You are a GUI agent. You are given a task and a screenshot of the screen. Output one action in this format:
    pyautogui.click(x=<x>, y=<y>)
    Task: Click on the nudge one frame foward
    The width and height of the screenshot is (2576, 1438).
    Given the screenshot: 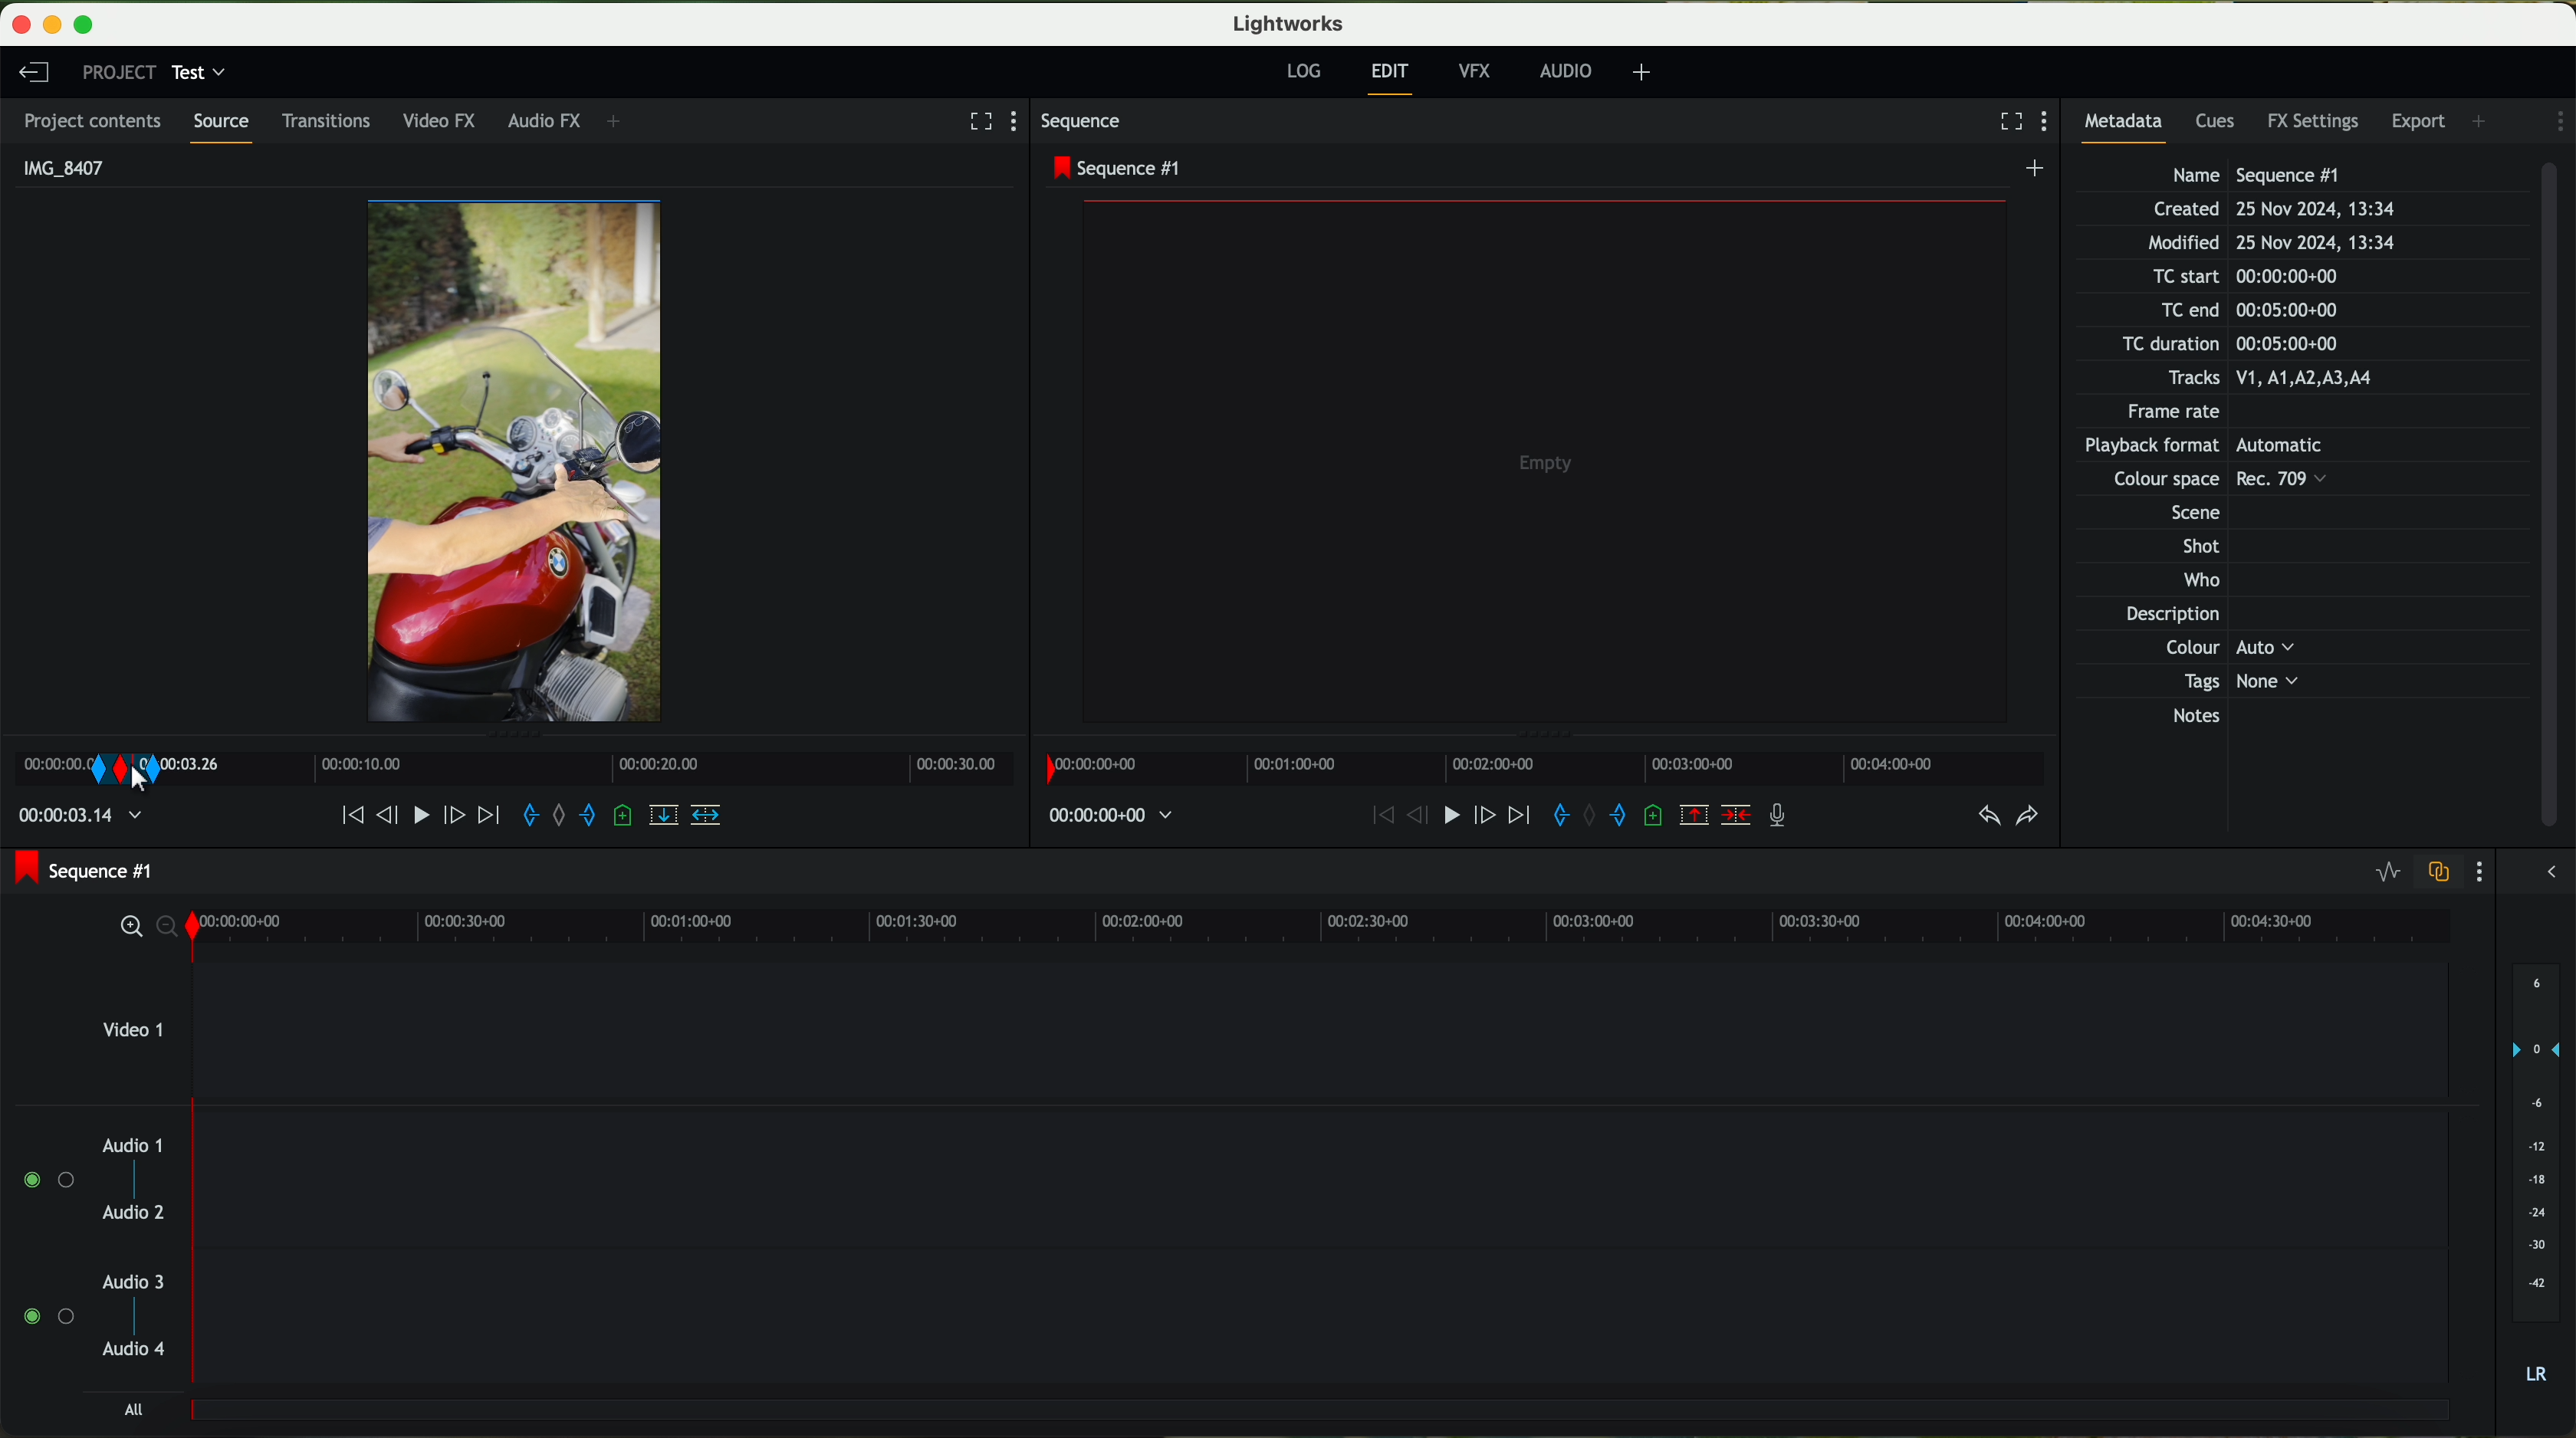 What is the action you would take?
    pyautogui.click(x=1479, y=816)
    